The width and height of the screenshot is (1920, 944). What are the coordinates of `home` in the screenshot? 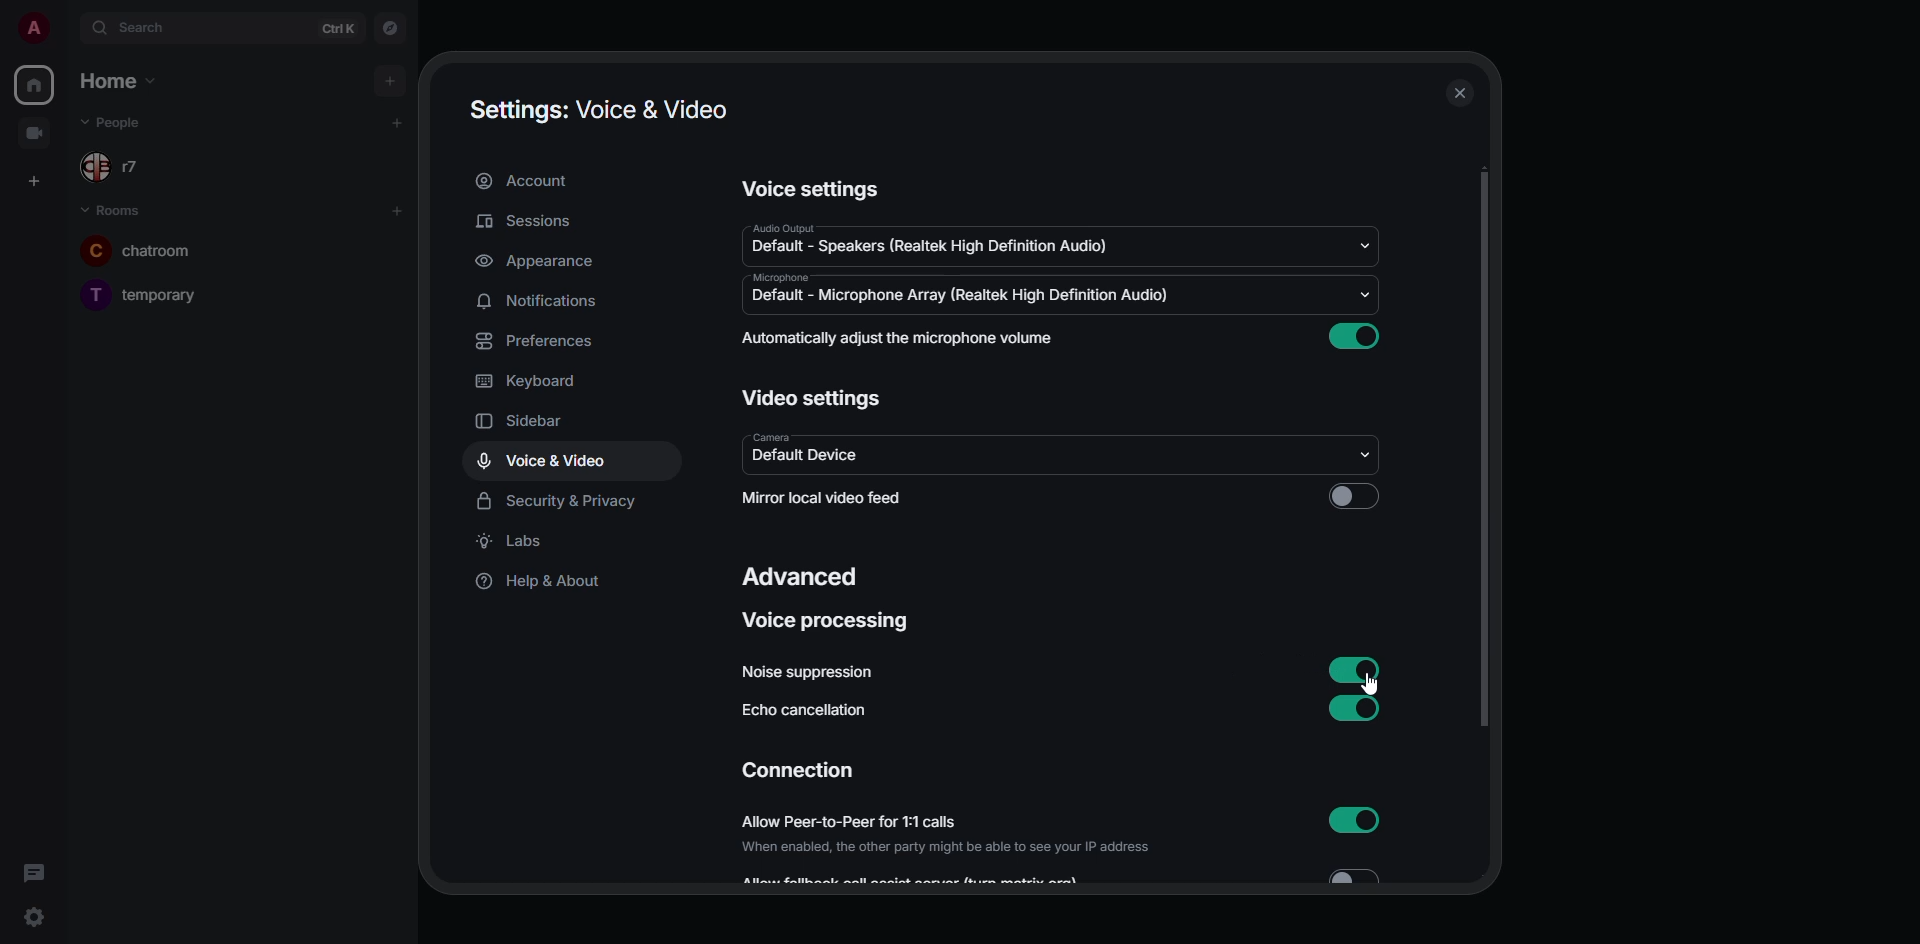 It's located at (34, 84).